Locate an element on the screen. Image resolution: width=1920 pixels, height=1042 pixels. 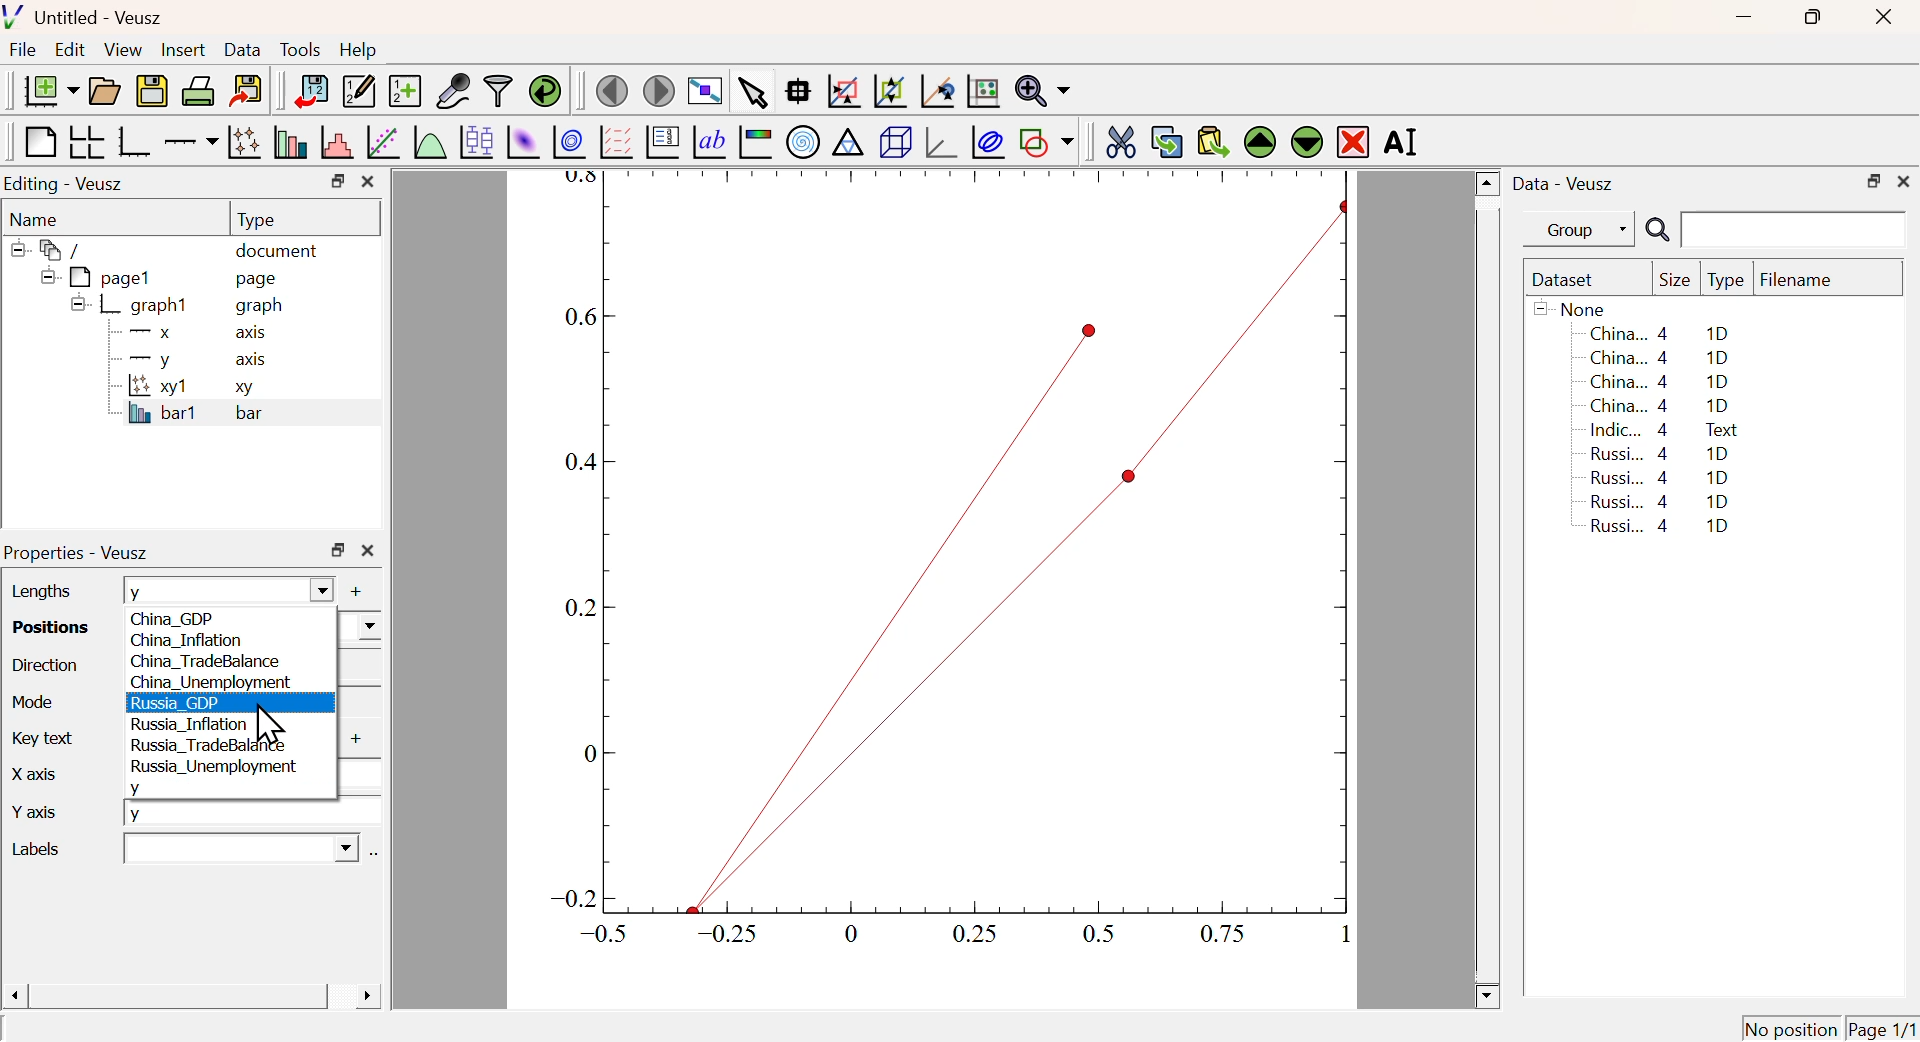
China TradeBalance is located at coordinates (205, 662).